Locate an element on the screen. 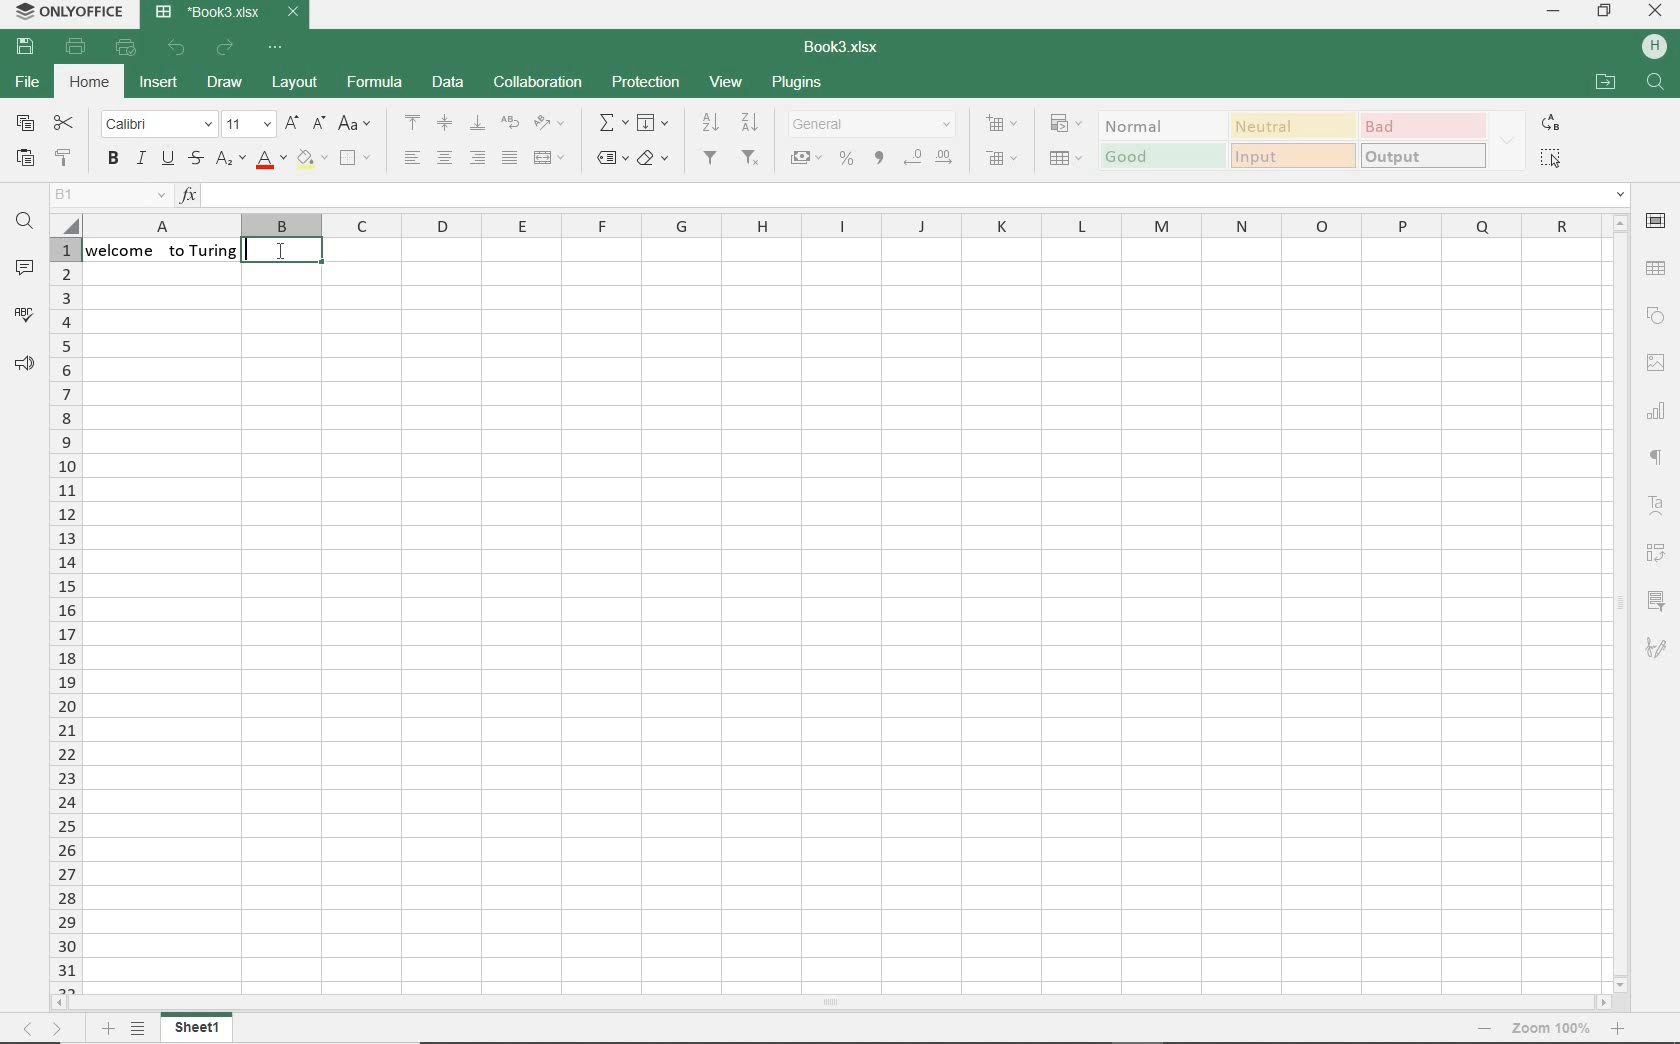 This screenshot has height=1044, width=1680. add sheet is located at coordinates (110, 1029).